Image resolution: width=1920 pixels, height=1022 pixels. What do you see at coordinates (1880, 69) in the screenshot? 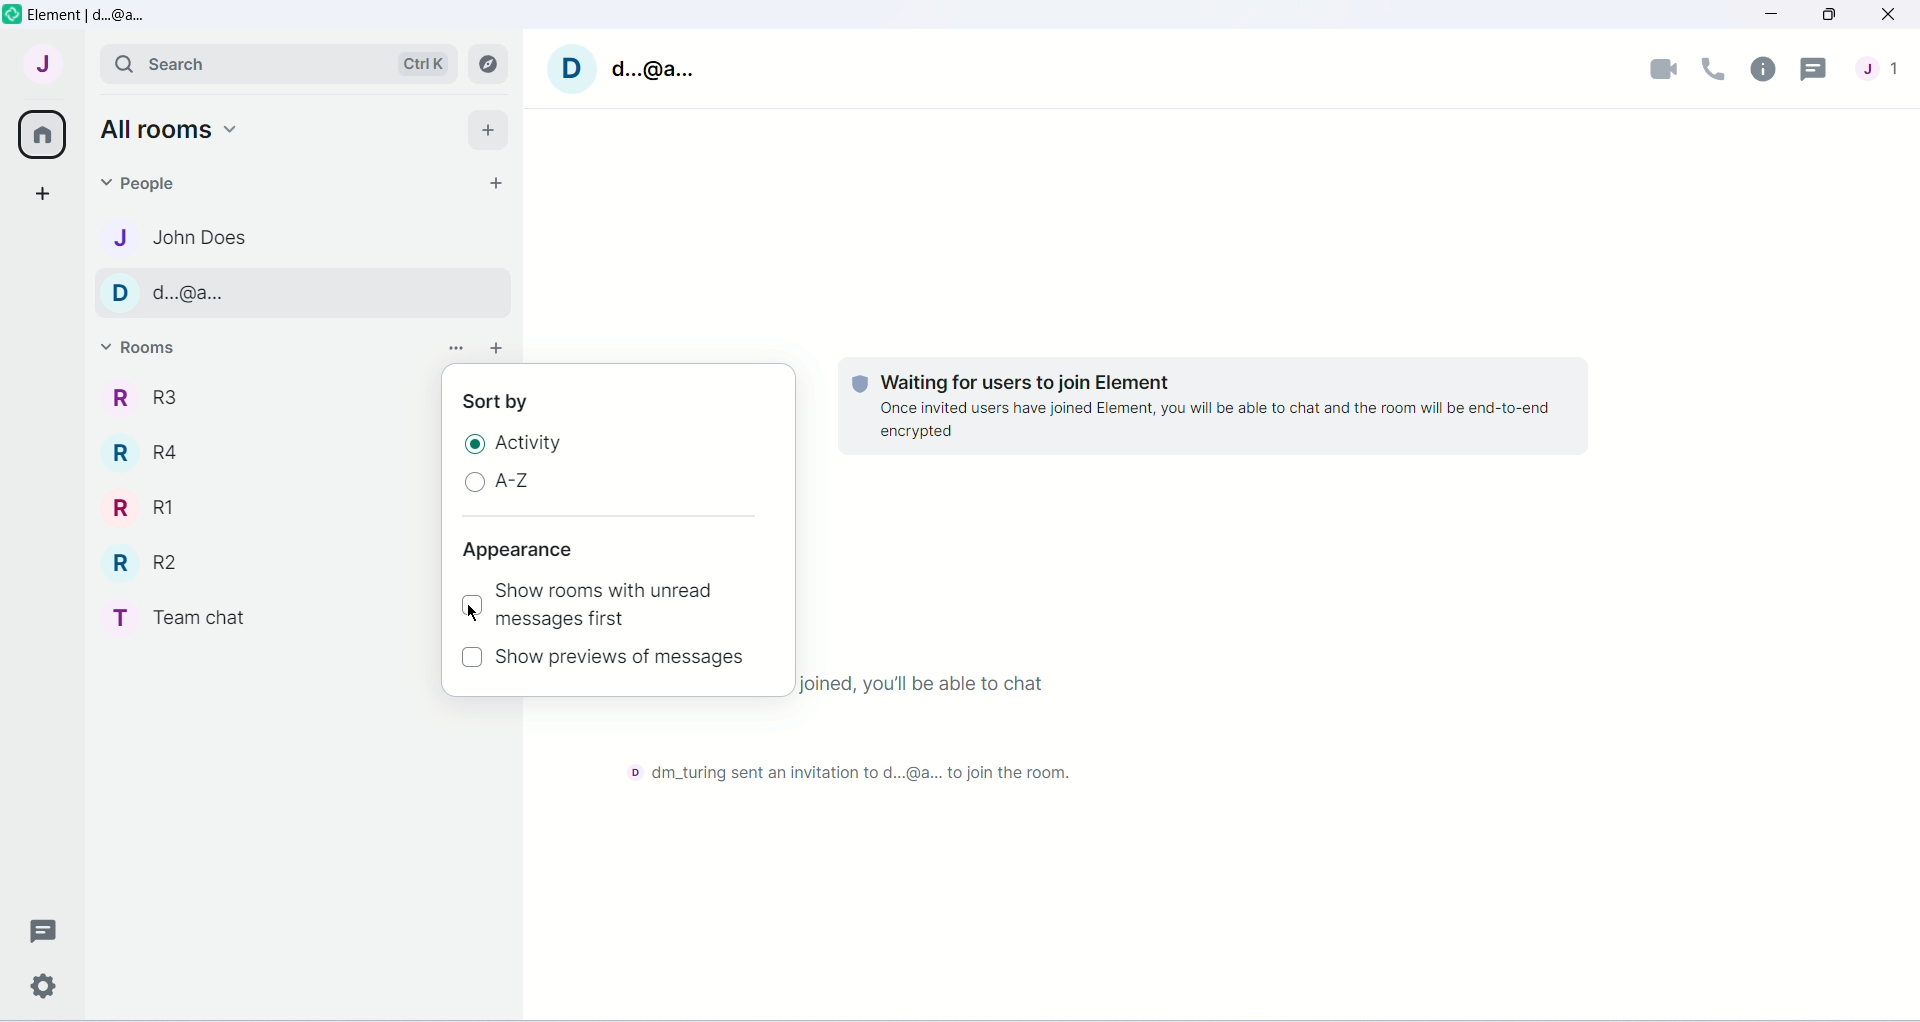
I see `People` at bounding box center [1880, 69].